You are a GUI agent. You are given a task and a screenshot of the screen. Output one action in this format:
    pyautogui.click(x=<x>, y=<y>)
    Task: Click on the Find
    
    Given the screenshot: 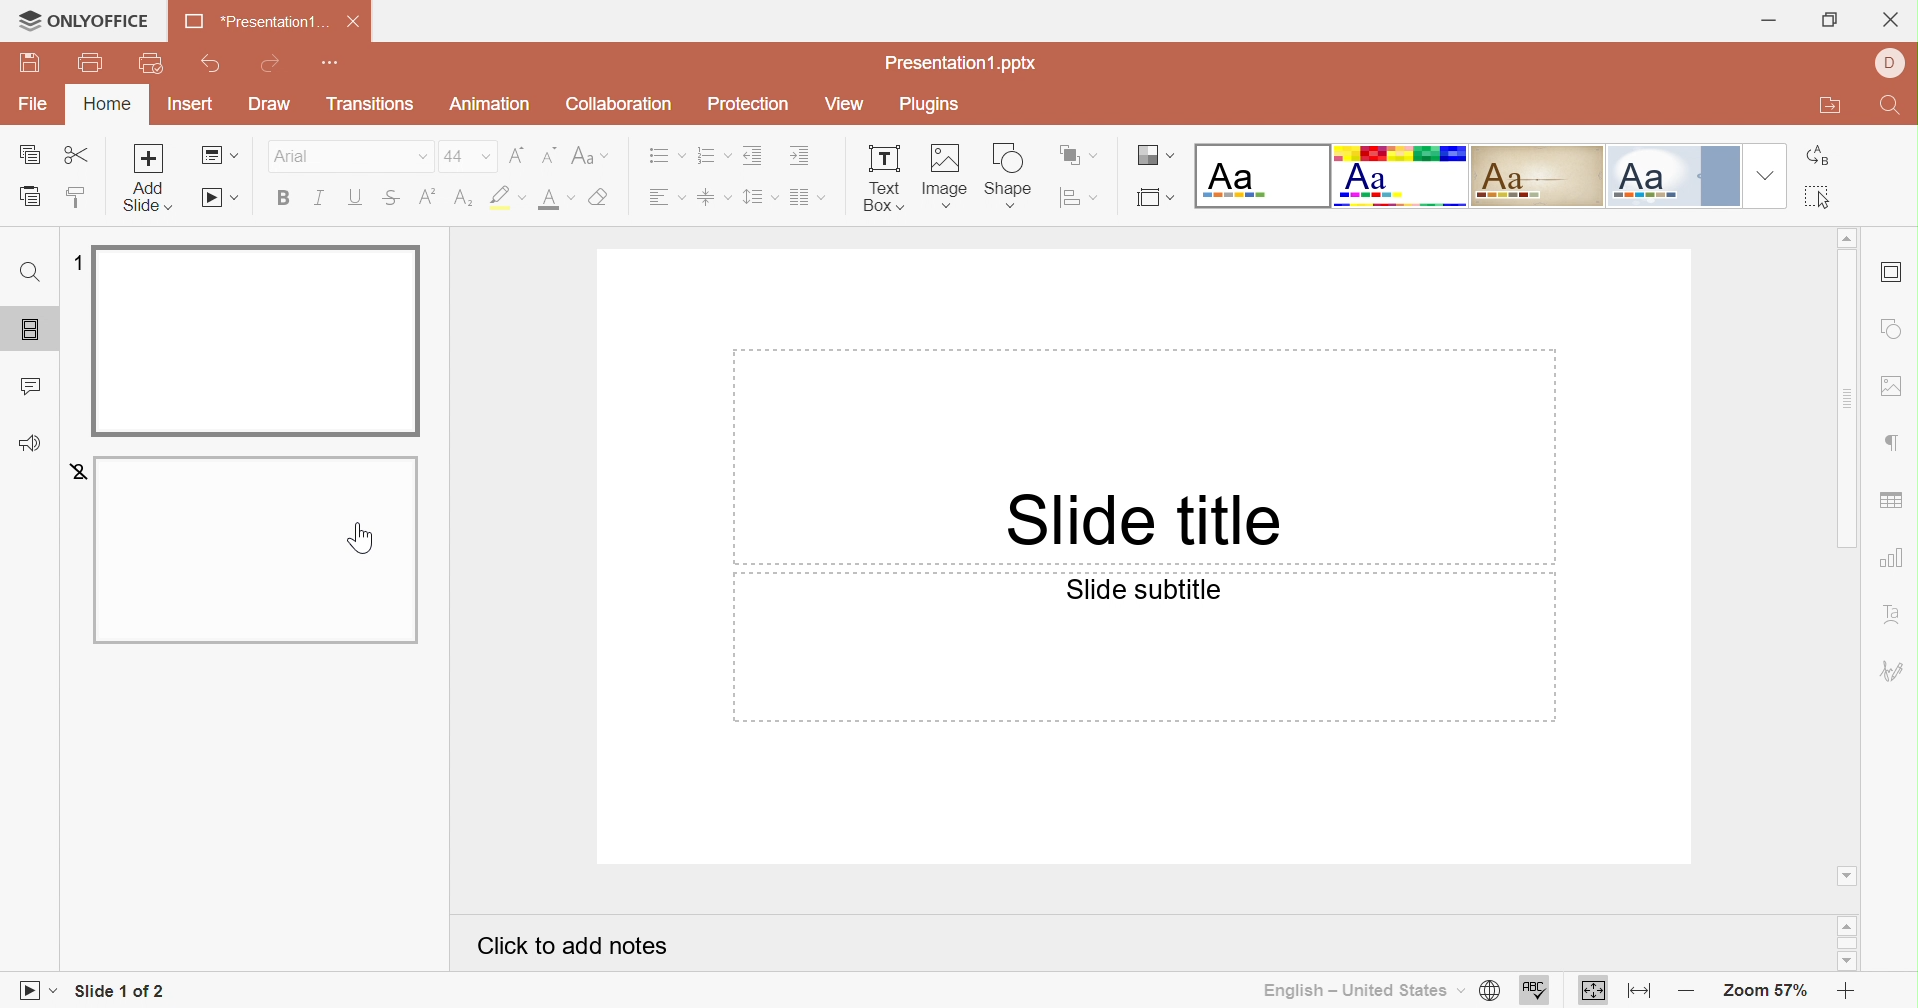 What is the action you would take?
    pyautogui.click(x=1895, y=108)
    